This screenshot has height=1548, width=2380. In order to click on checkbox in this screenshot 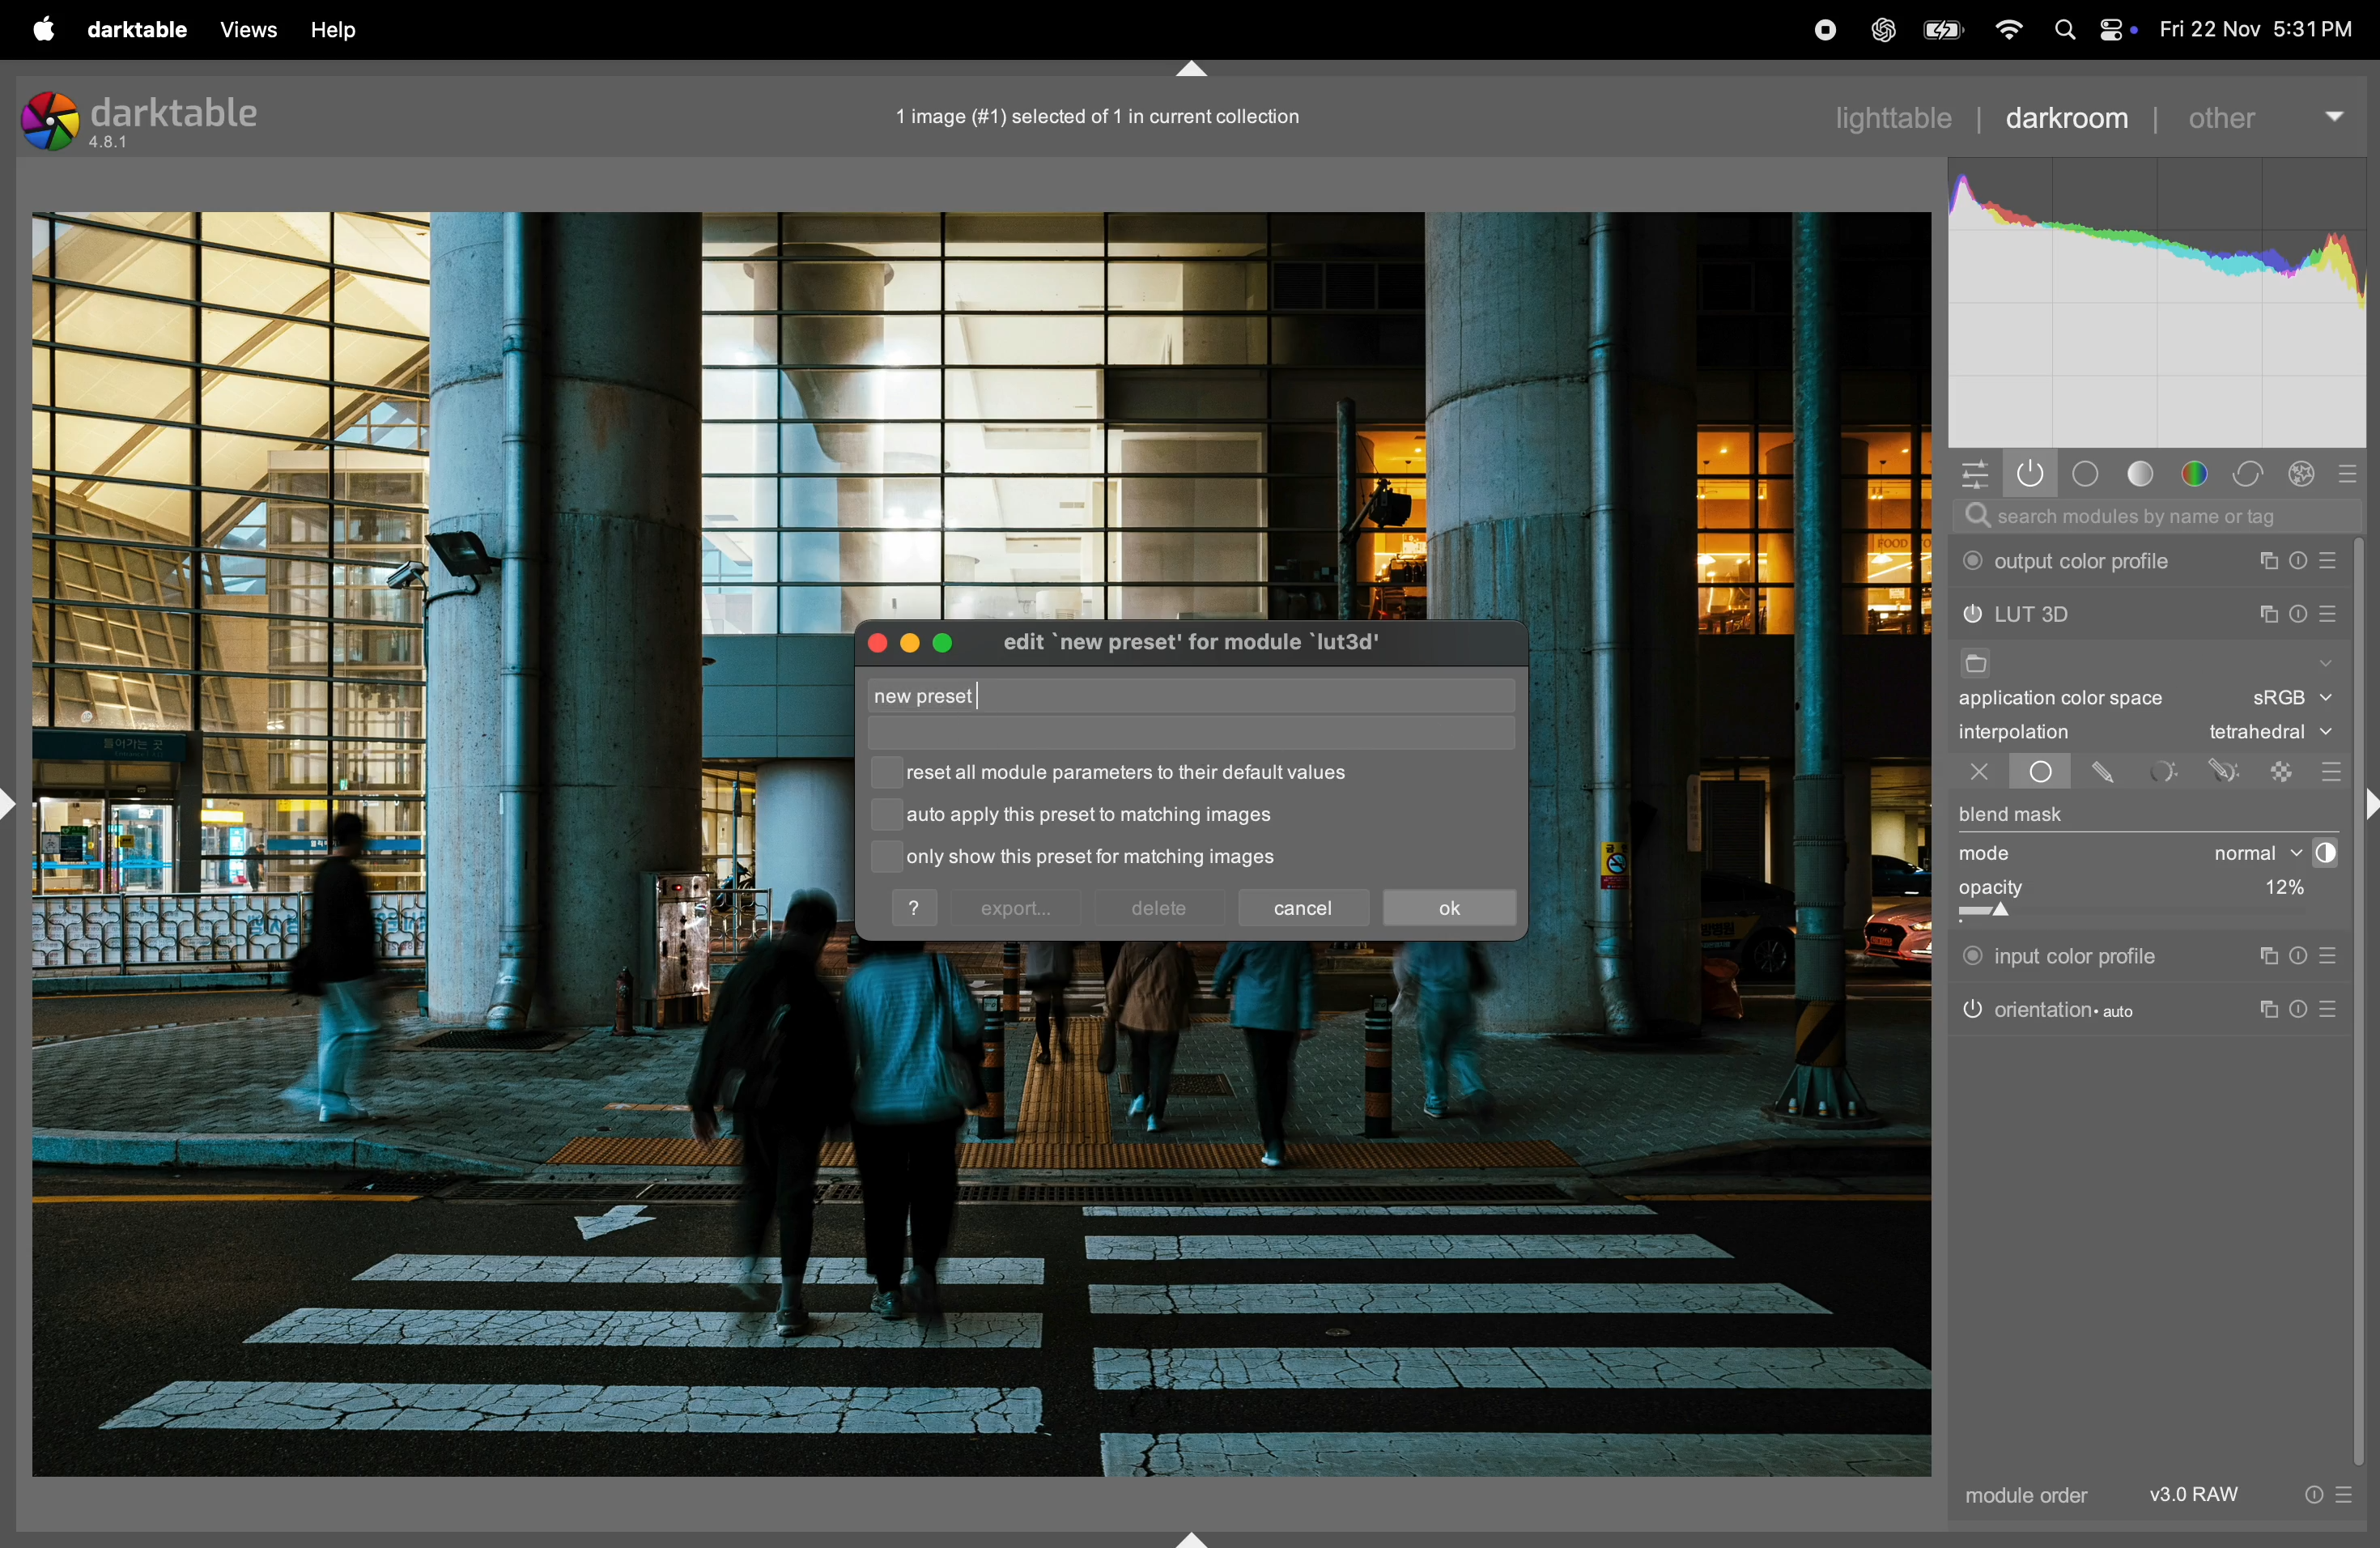, I will do `click(886, 819)`.